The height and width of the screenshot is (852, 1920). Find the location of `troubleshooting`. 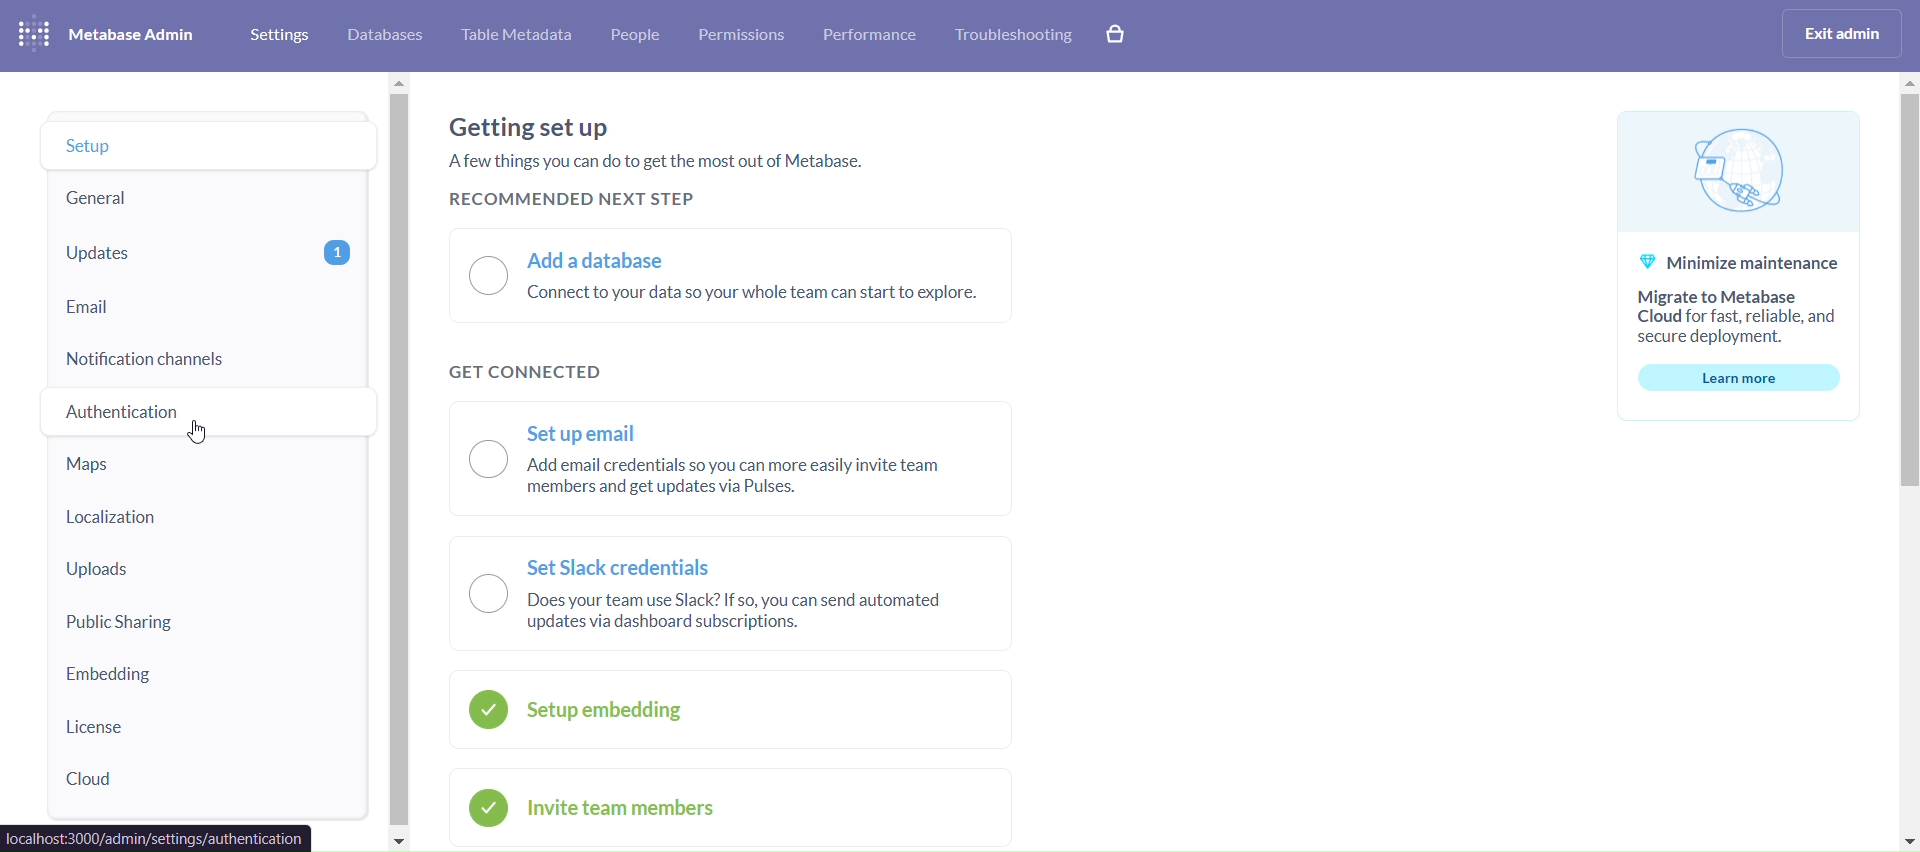

troubleshooting is located at coordinates (1014, 37).